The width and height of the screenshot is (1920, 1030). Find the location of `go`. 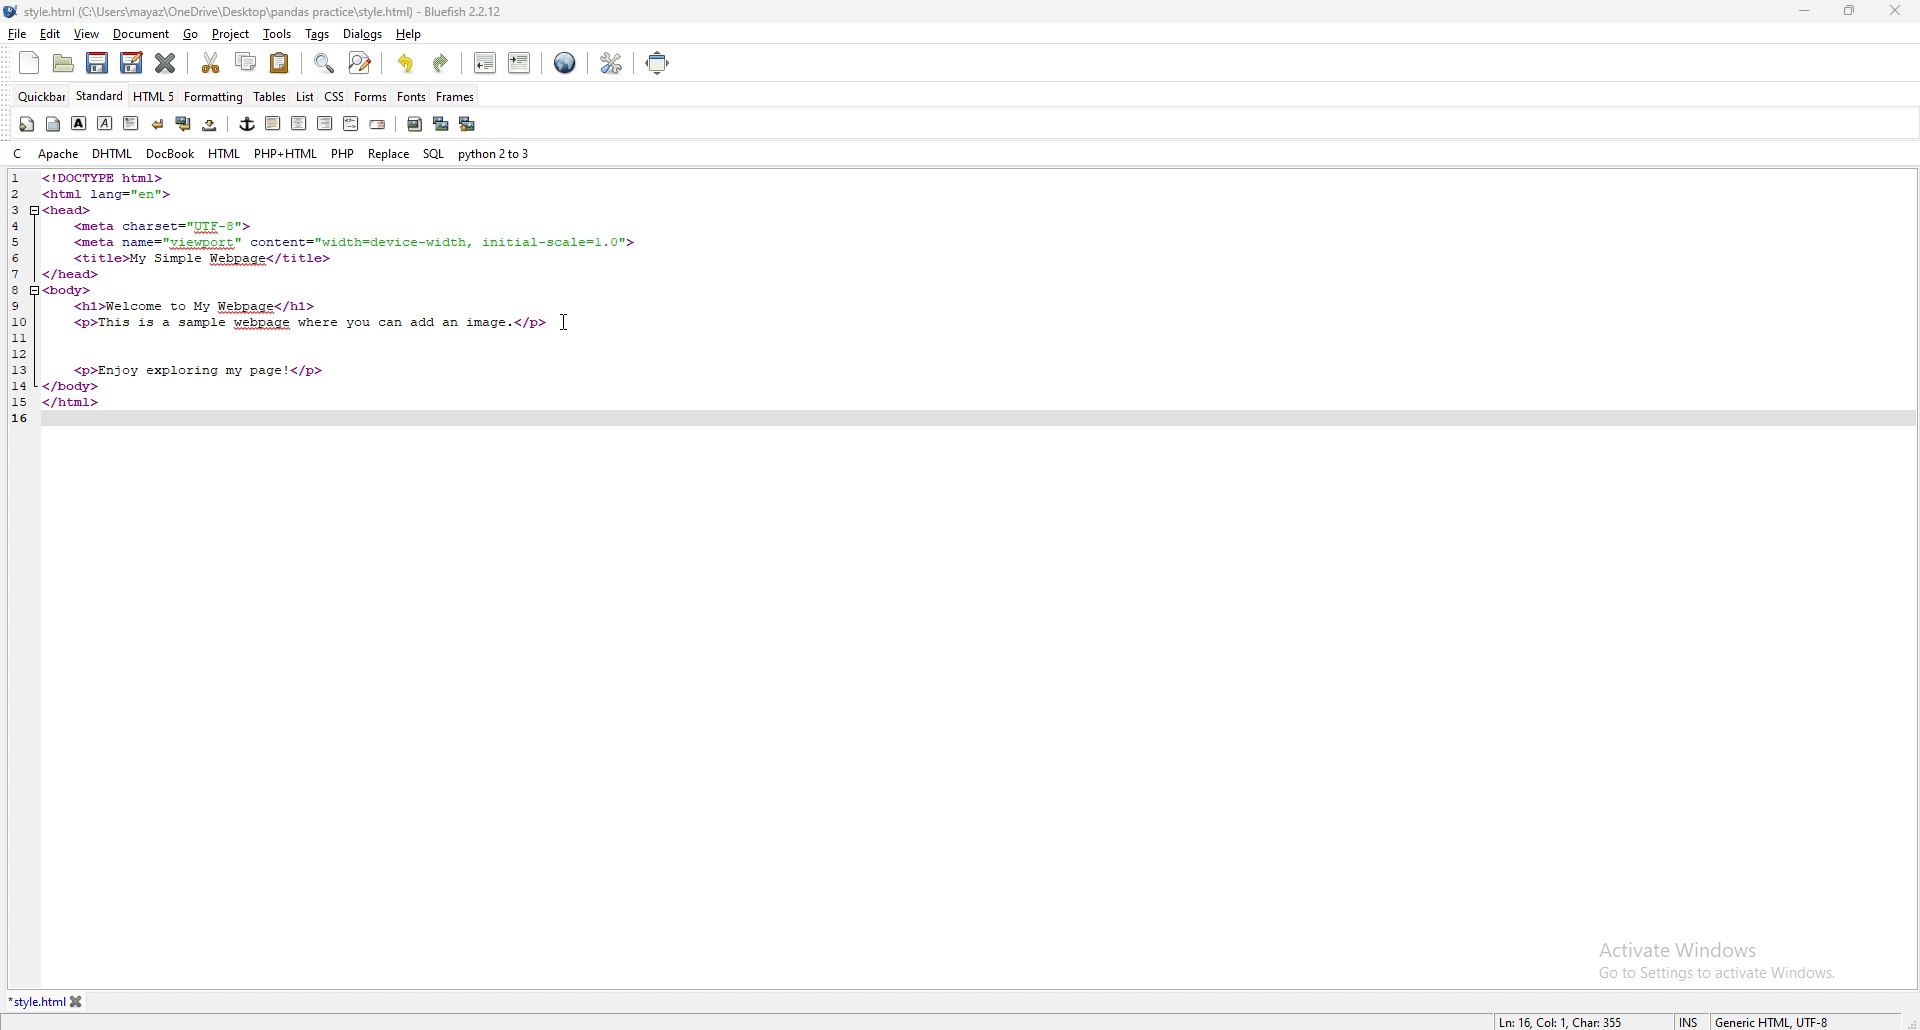

go is located at coordinates (192, 34).